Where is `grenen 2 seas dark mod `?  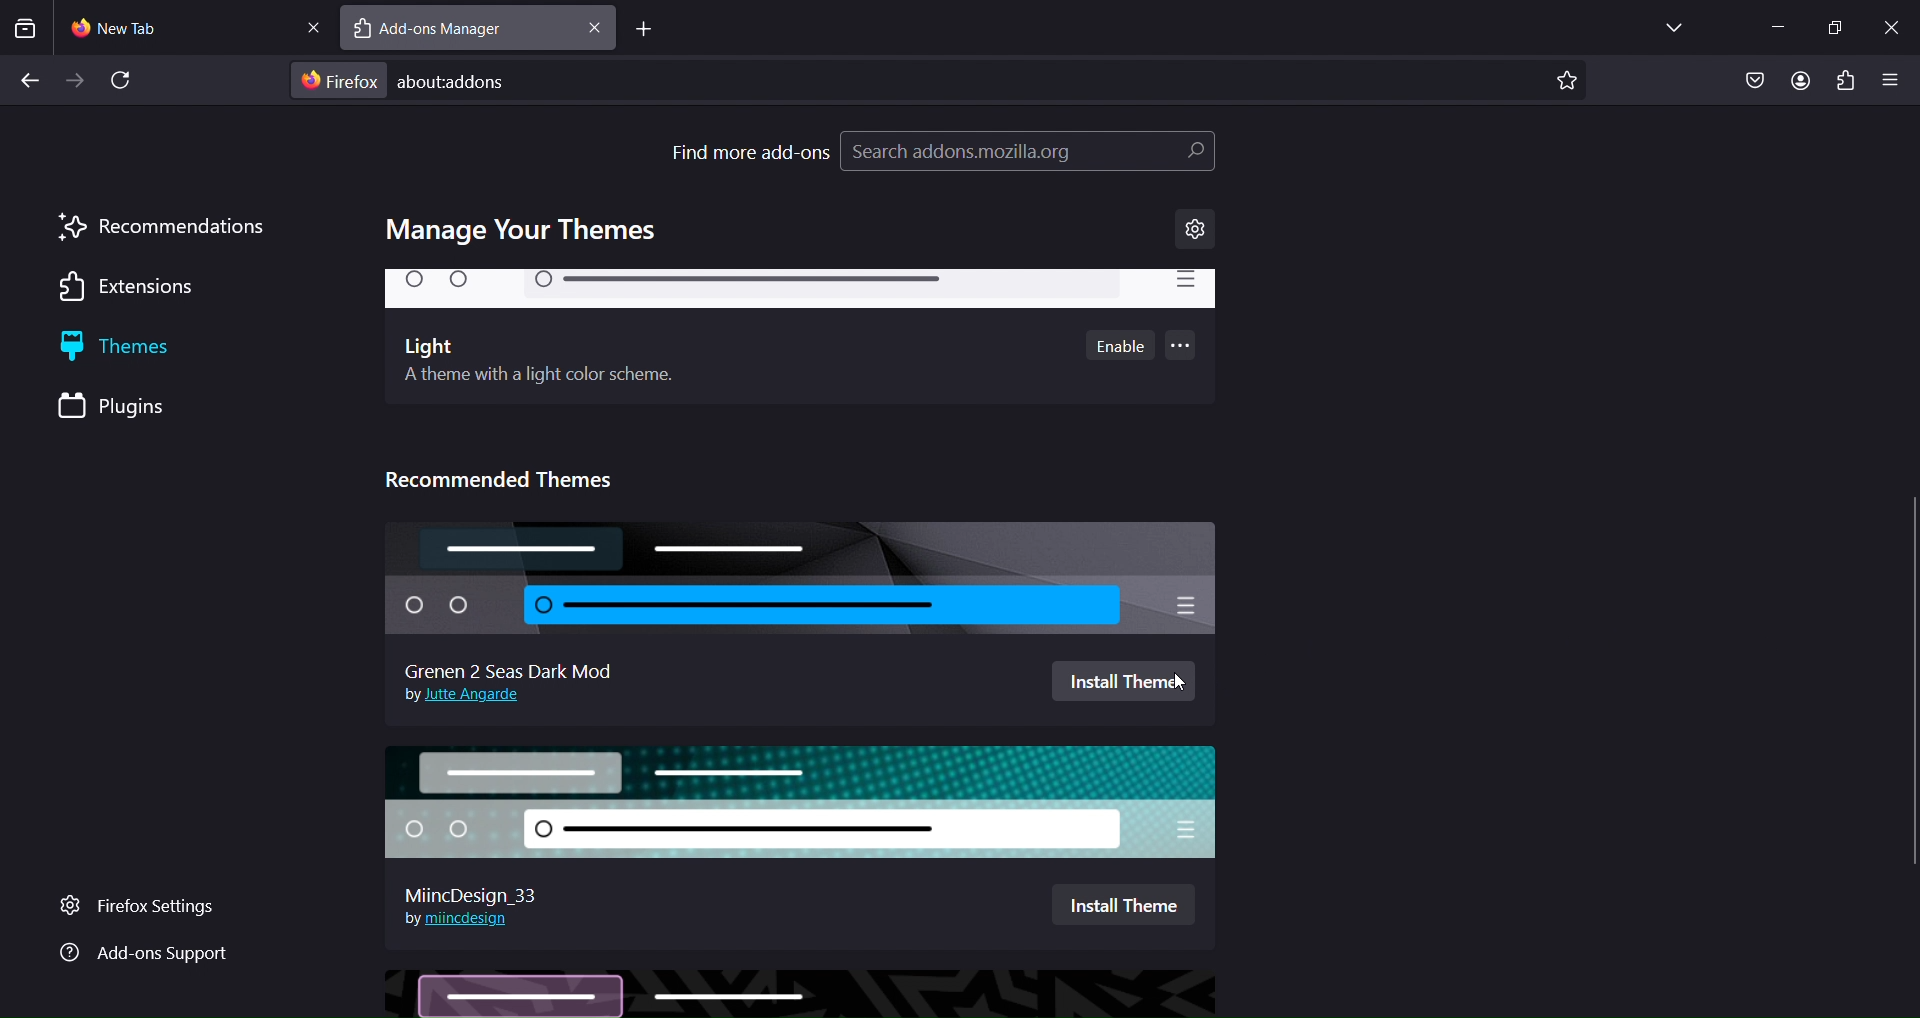 grenen 2 seas dark mod  is located at coordinates (511, 666).